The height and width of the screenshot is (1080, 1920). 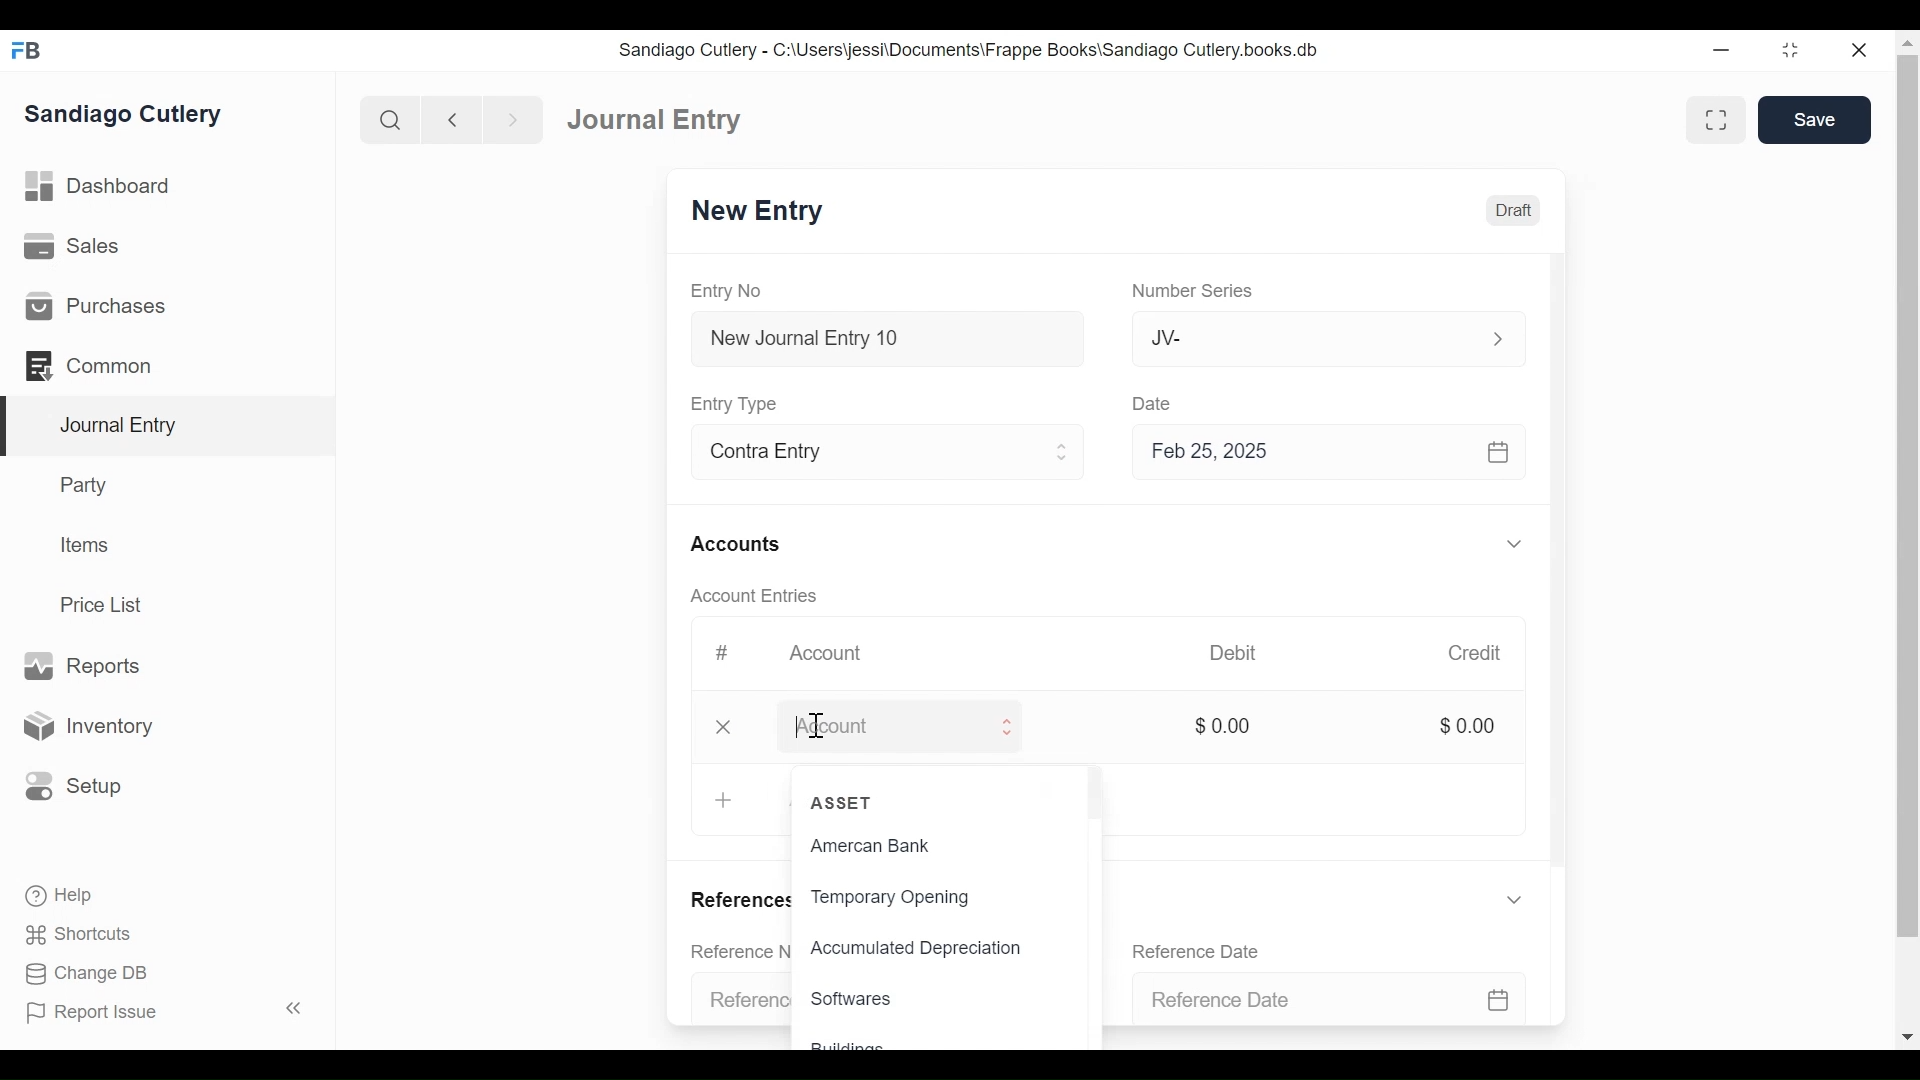 I want to click on Expand, so click(x=1515, y=905).